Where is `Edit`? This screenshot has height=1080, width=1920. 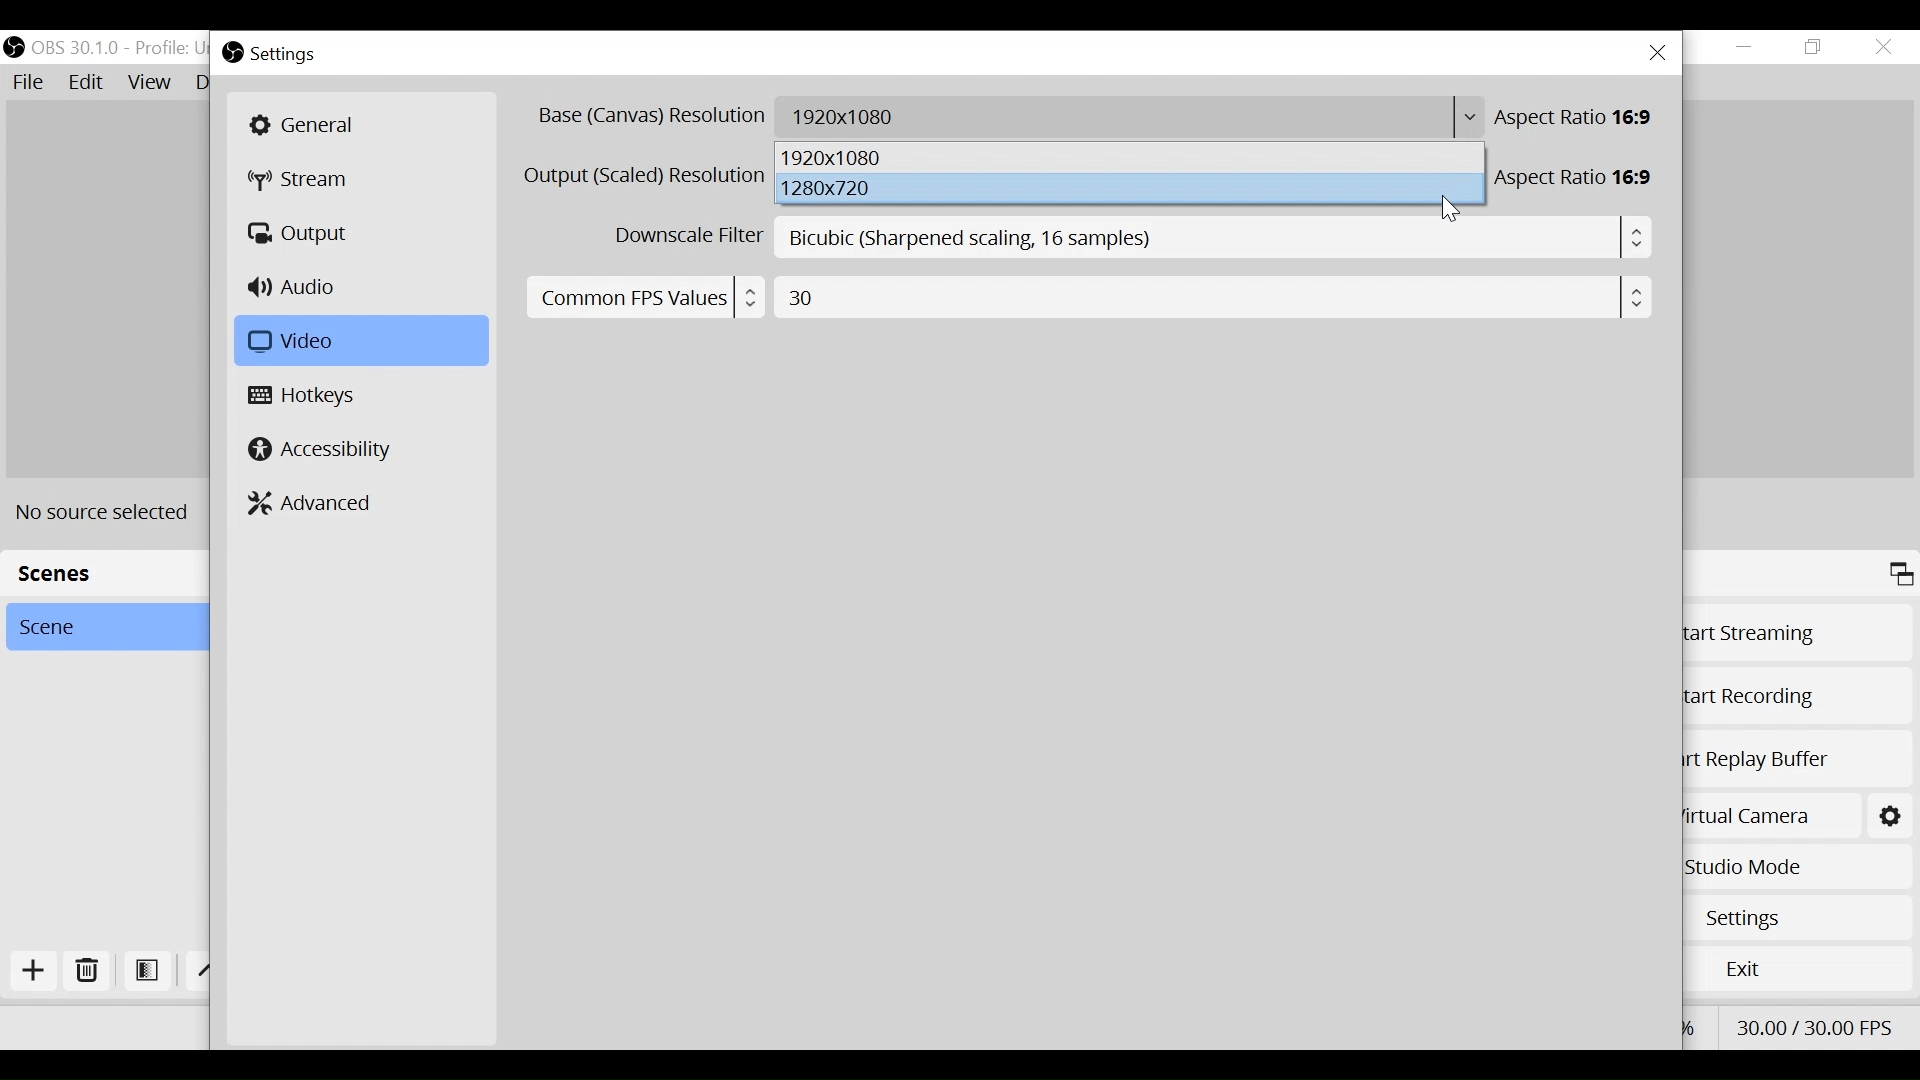
Edit is located at coordinates (87, 83).